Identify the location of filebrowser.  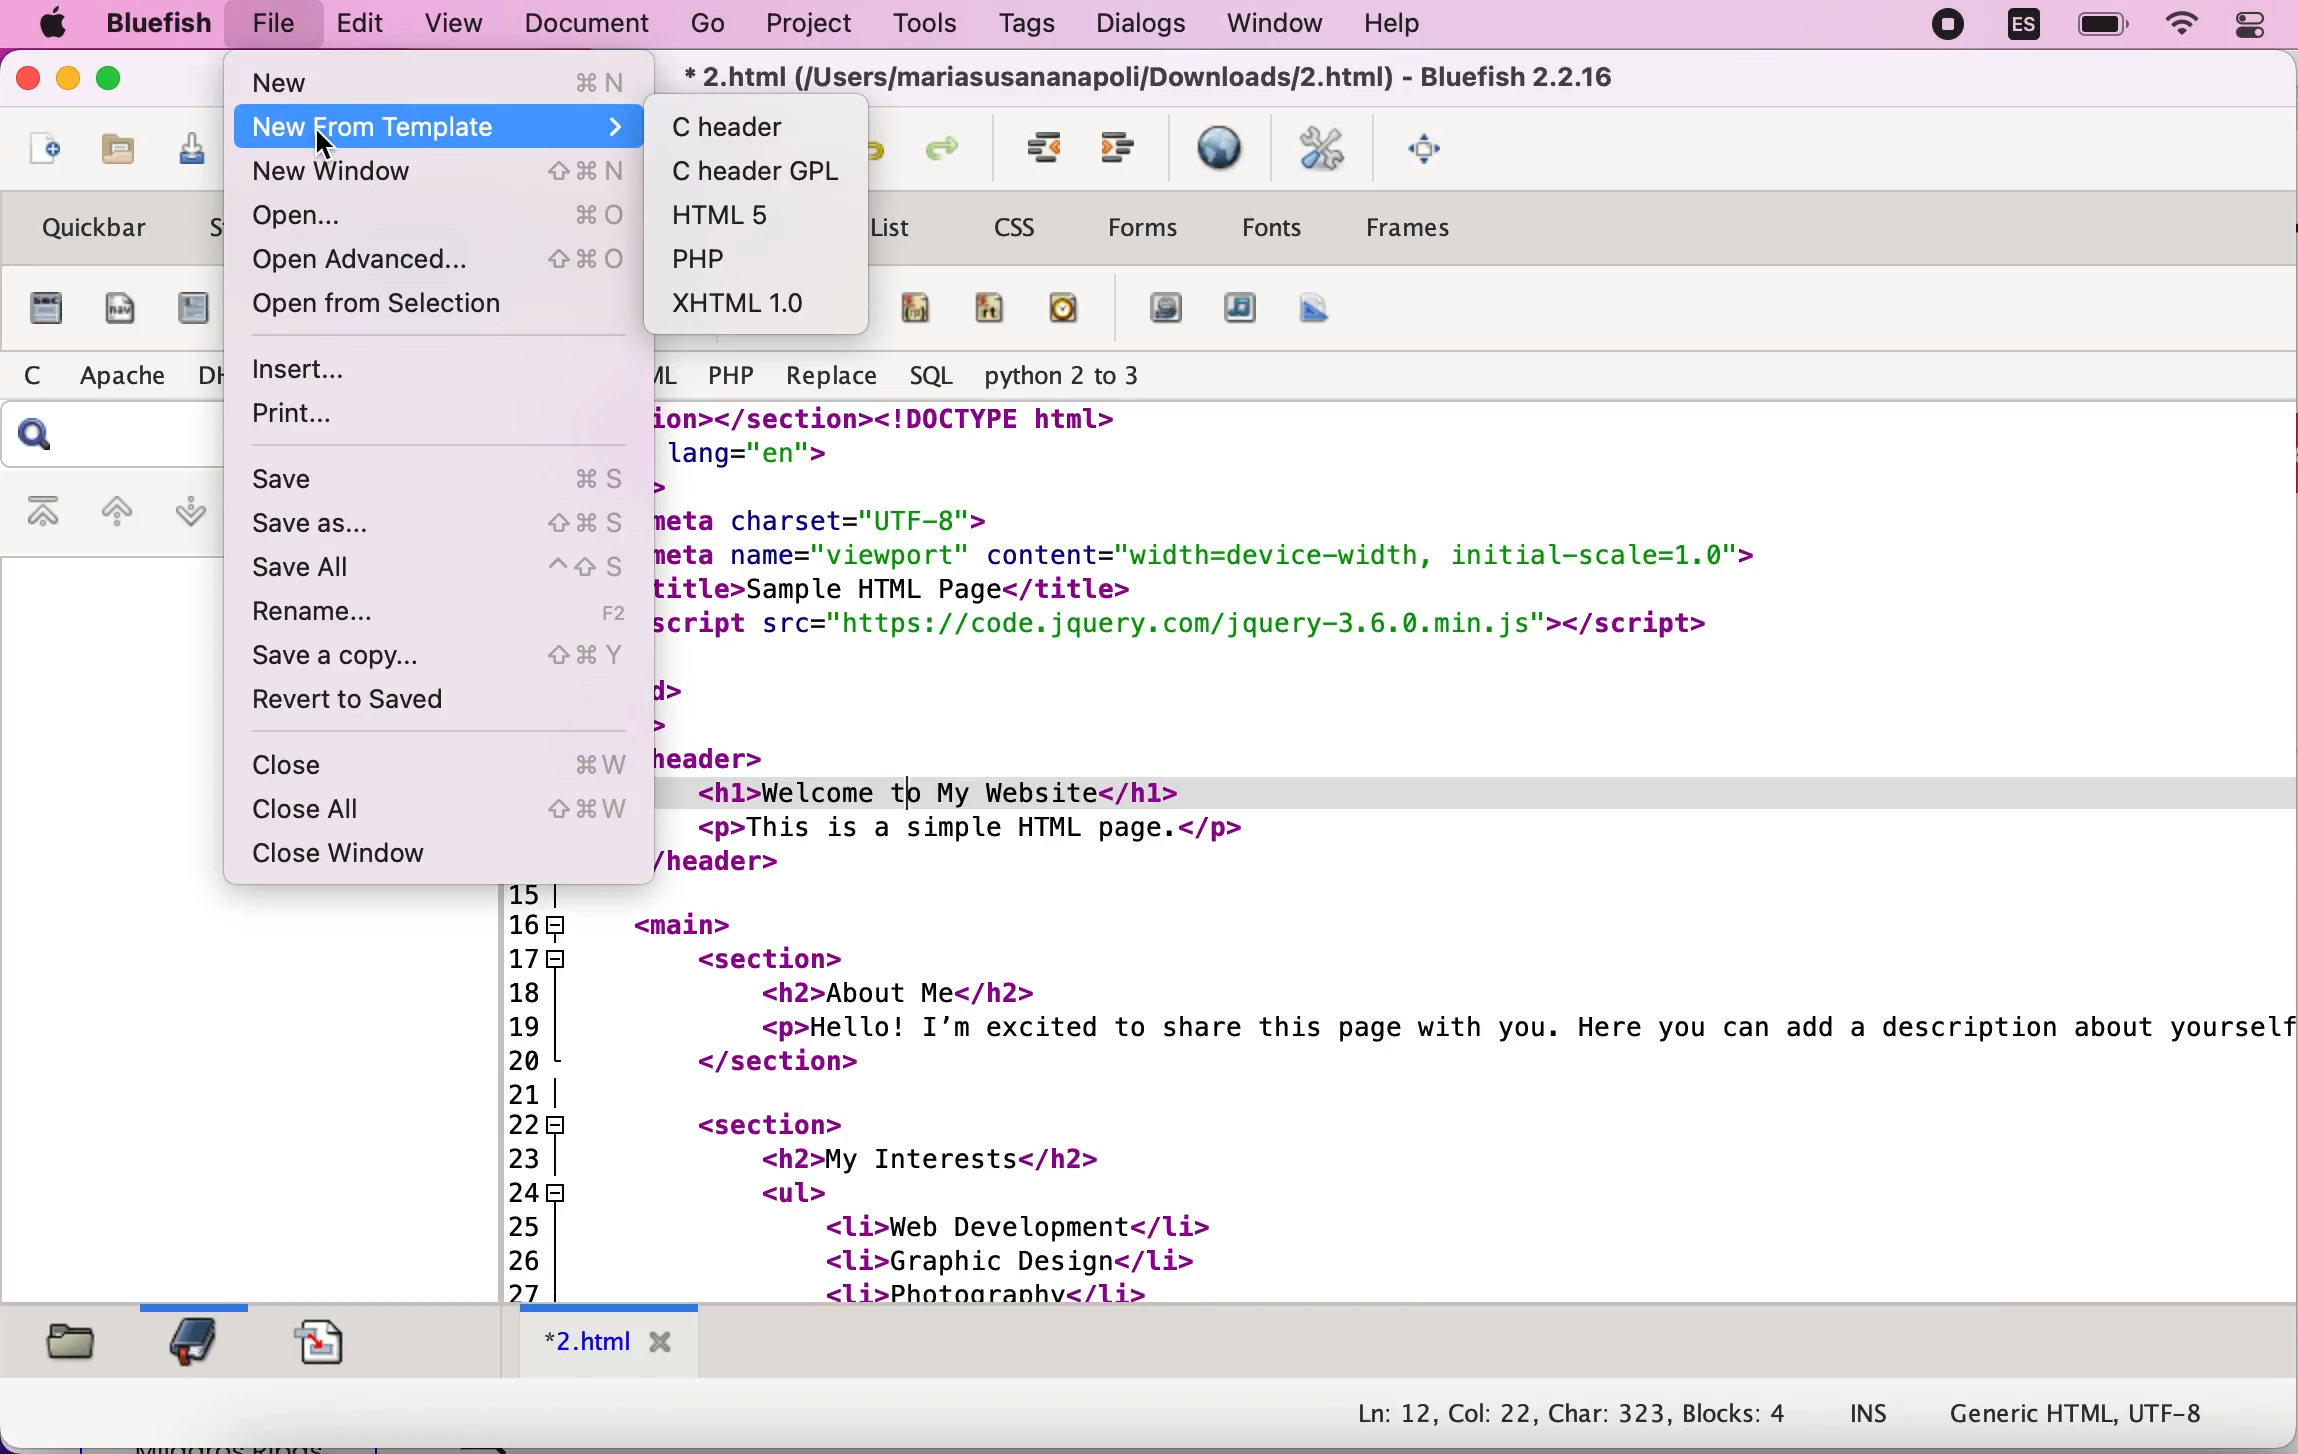
(78, 1352).